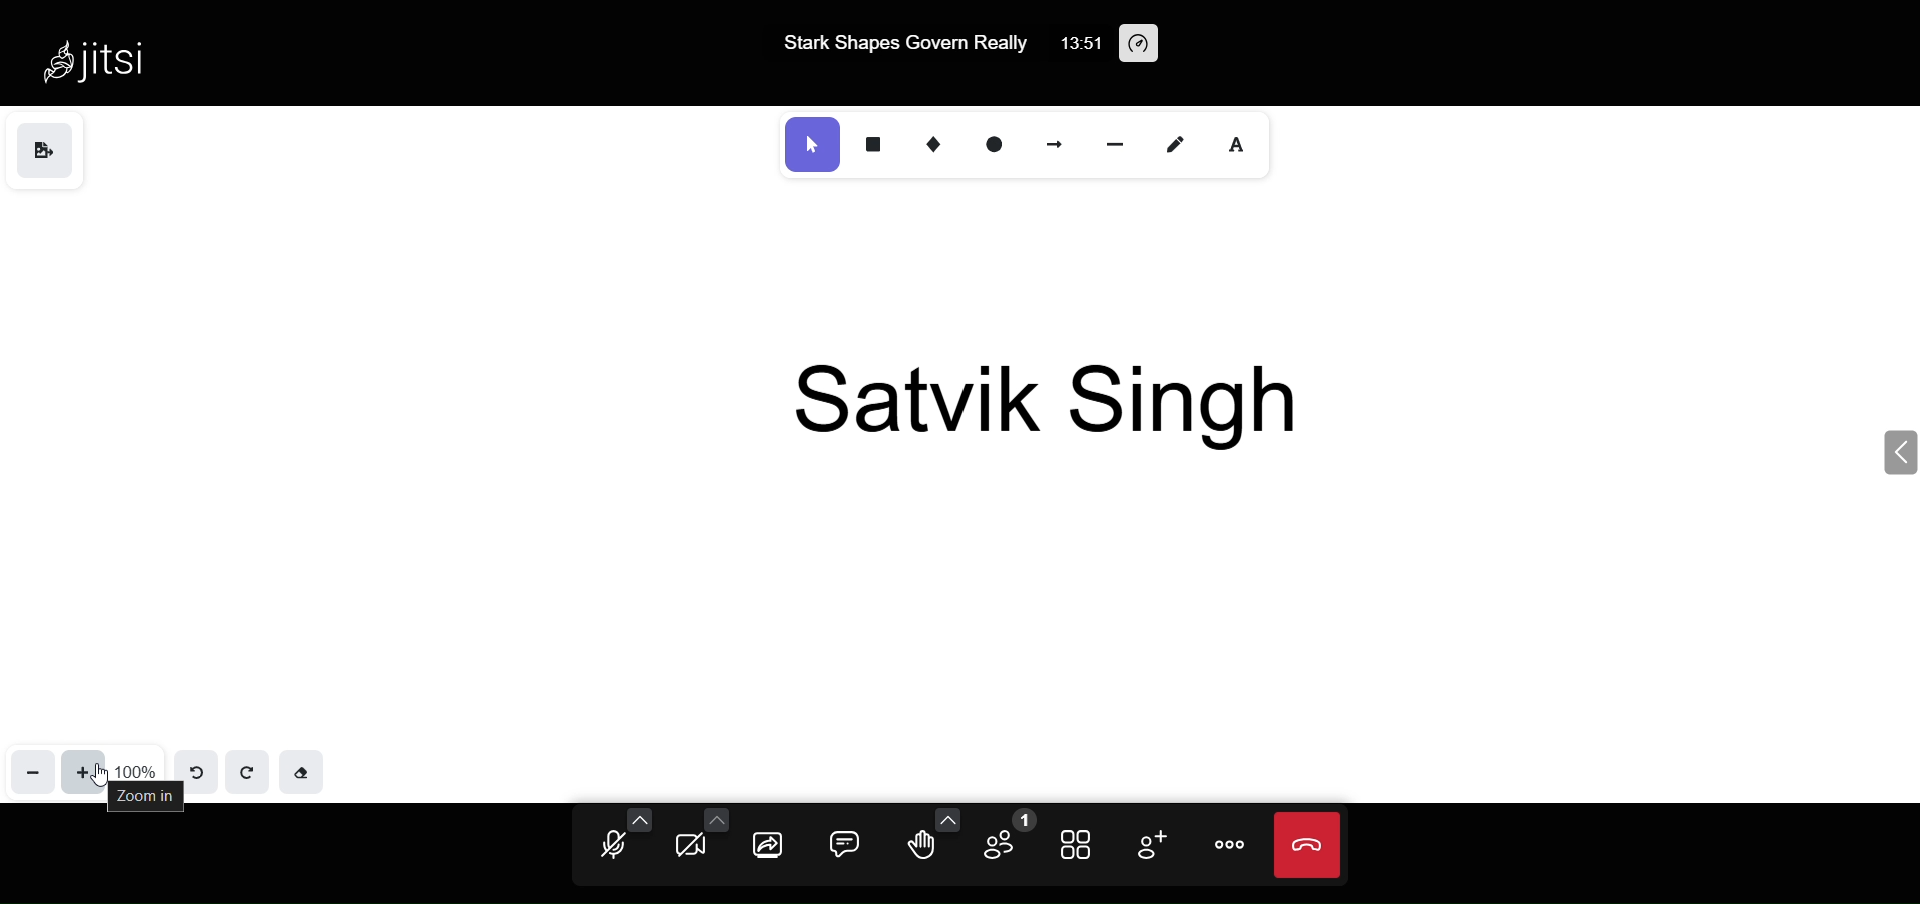  Describe the element at coordinates (1114, 144) in the screenshot. I see `line` at that location.